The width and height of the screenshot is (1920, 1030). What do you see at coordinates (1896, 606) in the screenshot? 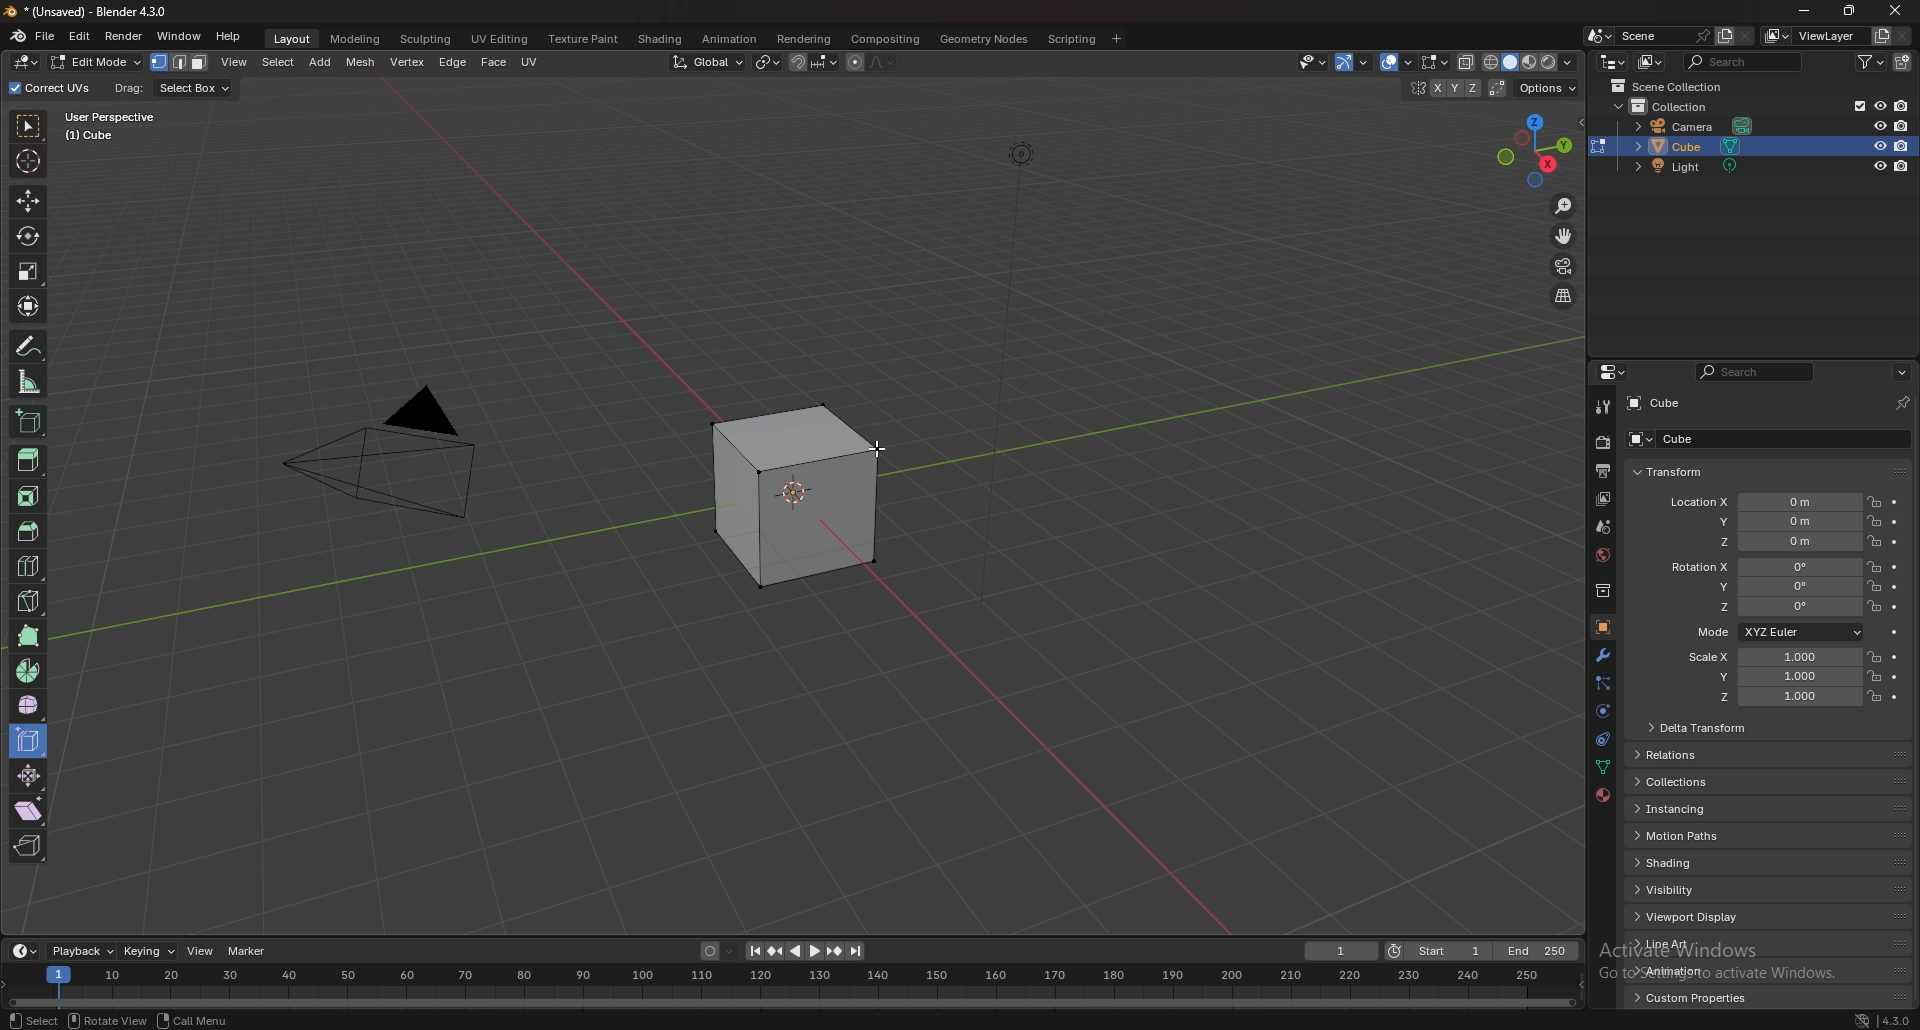
I see `animate property` at bounding box center [1896, 606].